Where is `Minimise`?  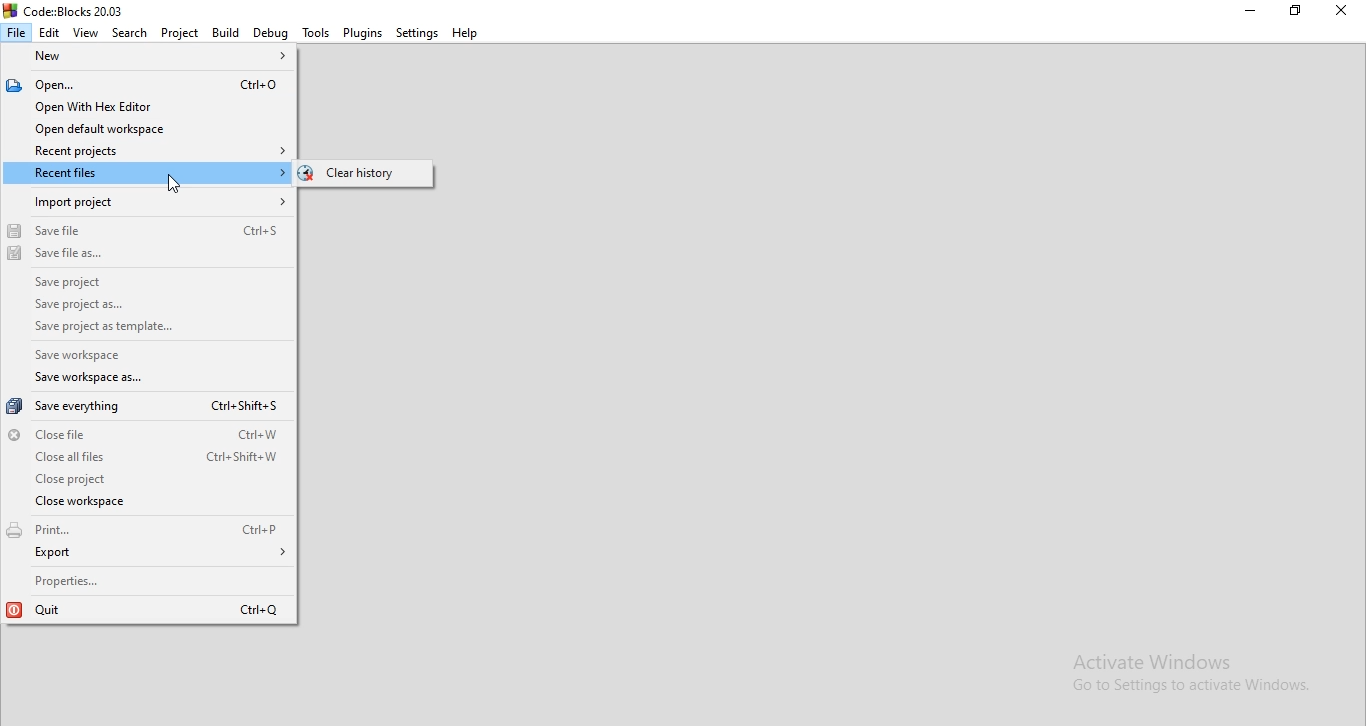 Minimise is located at coordinates (1343, 11).